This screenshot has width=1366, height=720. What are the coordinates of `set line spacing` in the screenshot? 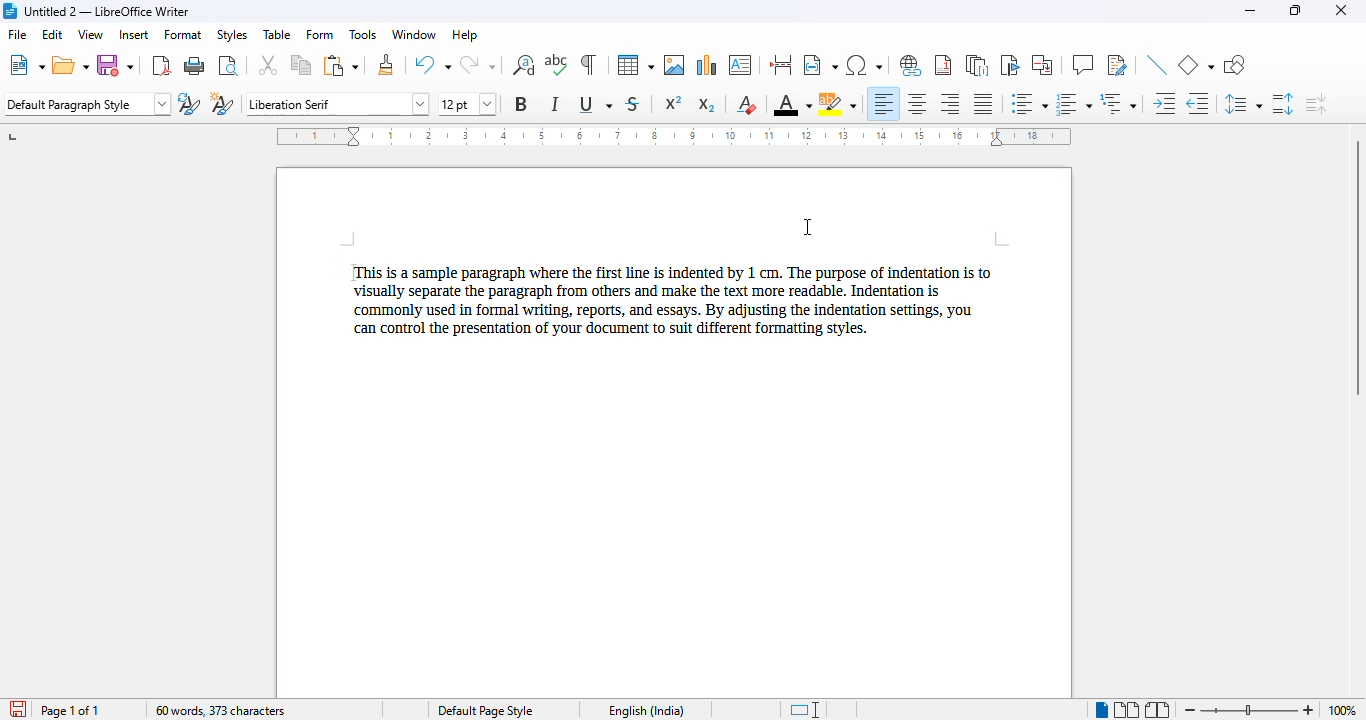 It's located at (1241, 103).